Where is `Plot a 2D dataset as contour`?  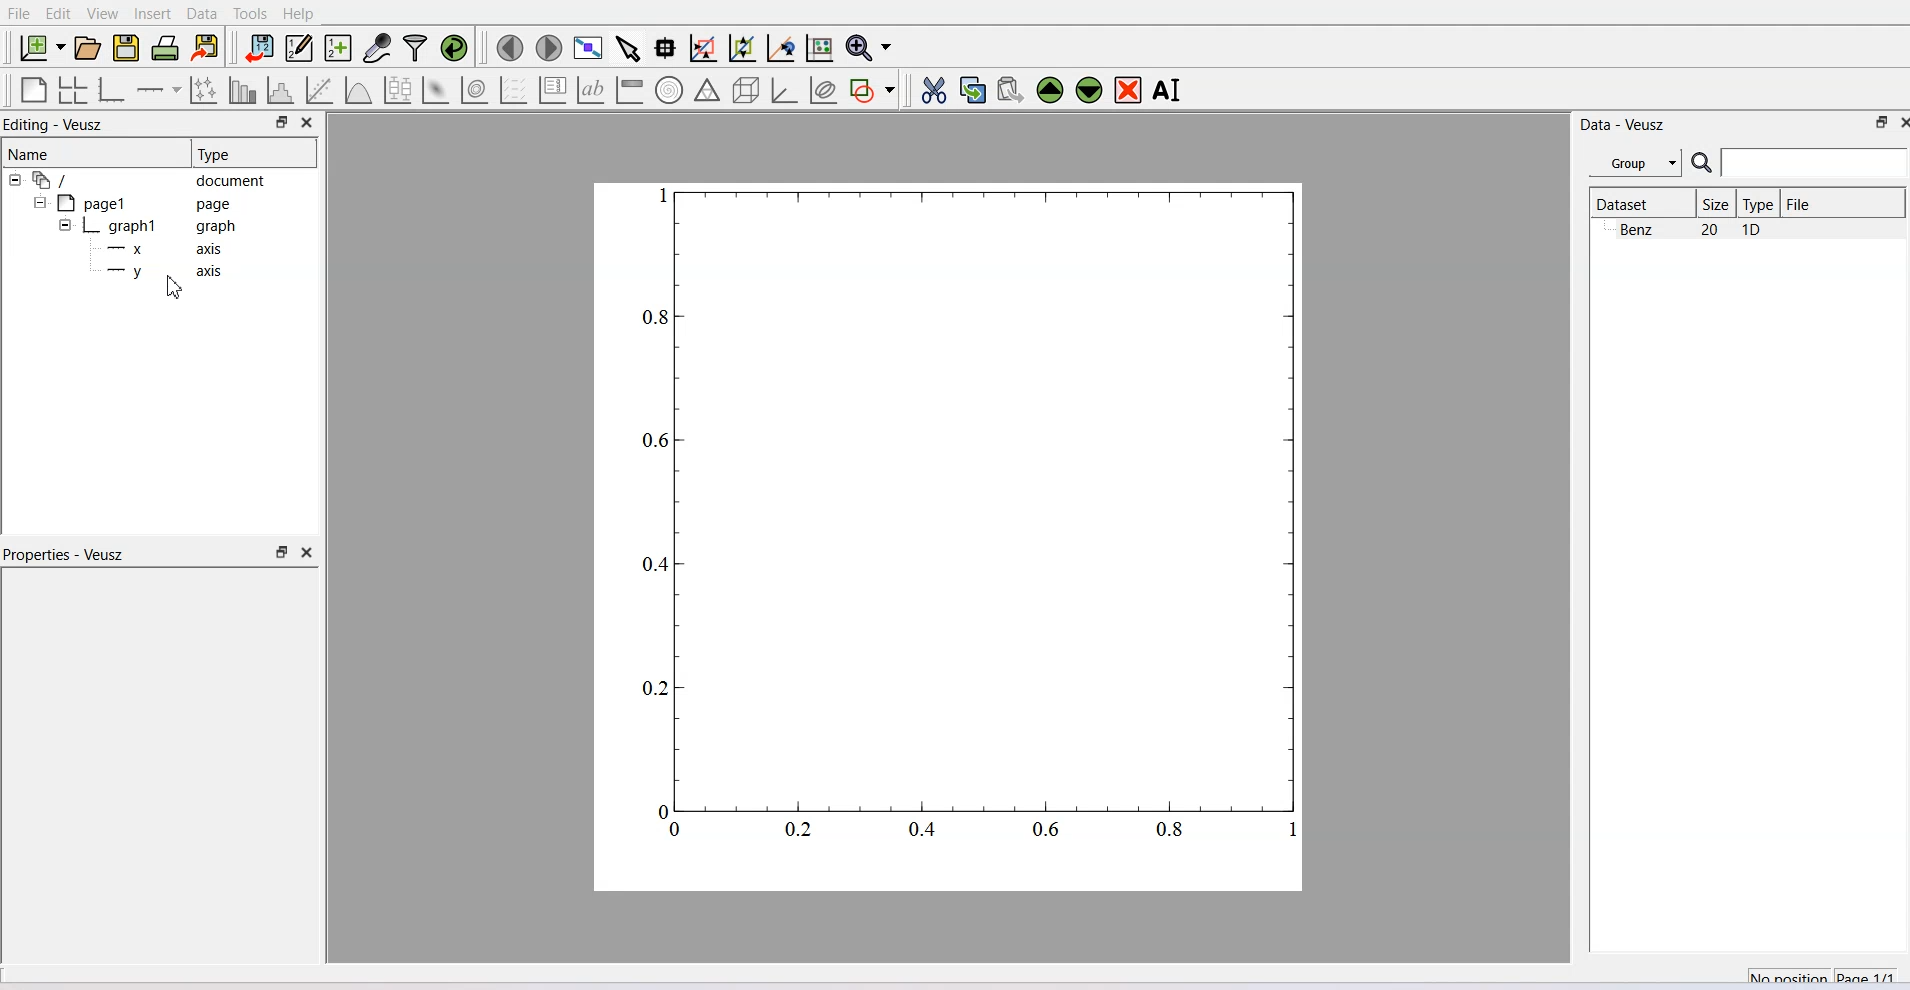
Plot a 2D dataset as contour is located at coordinates (475, 90).